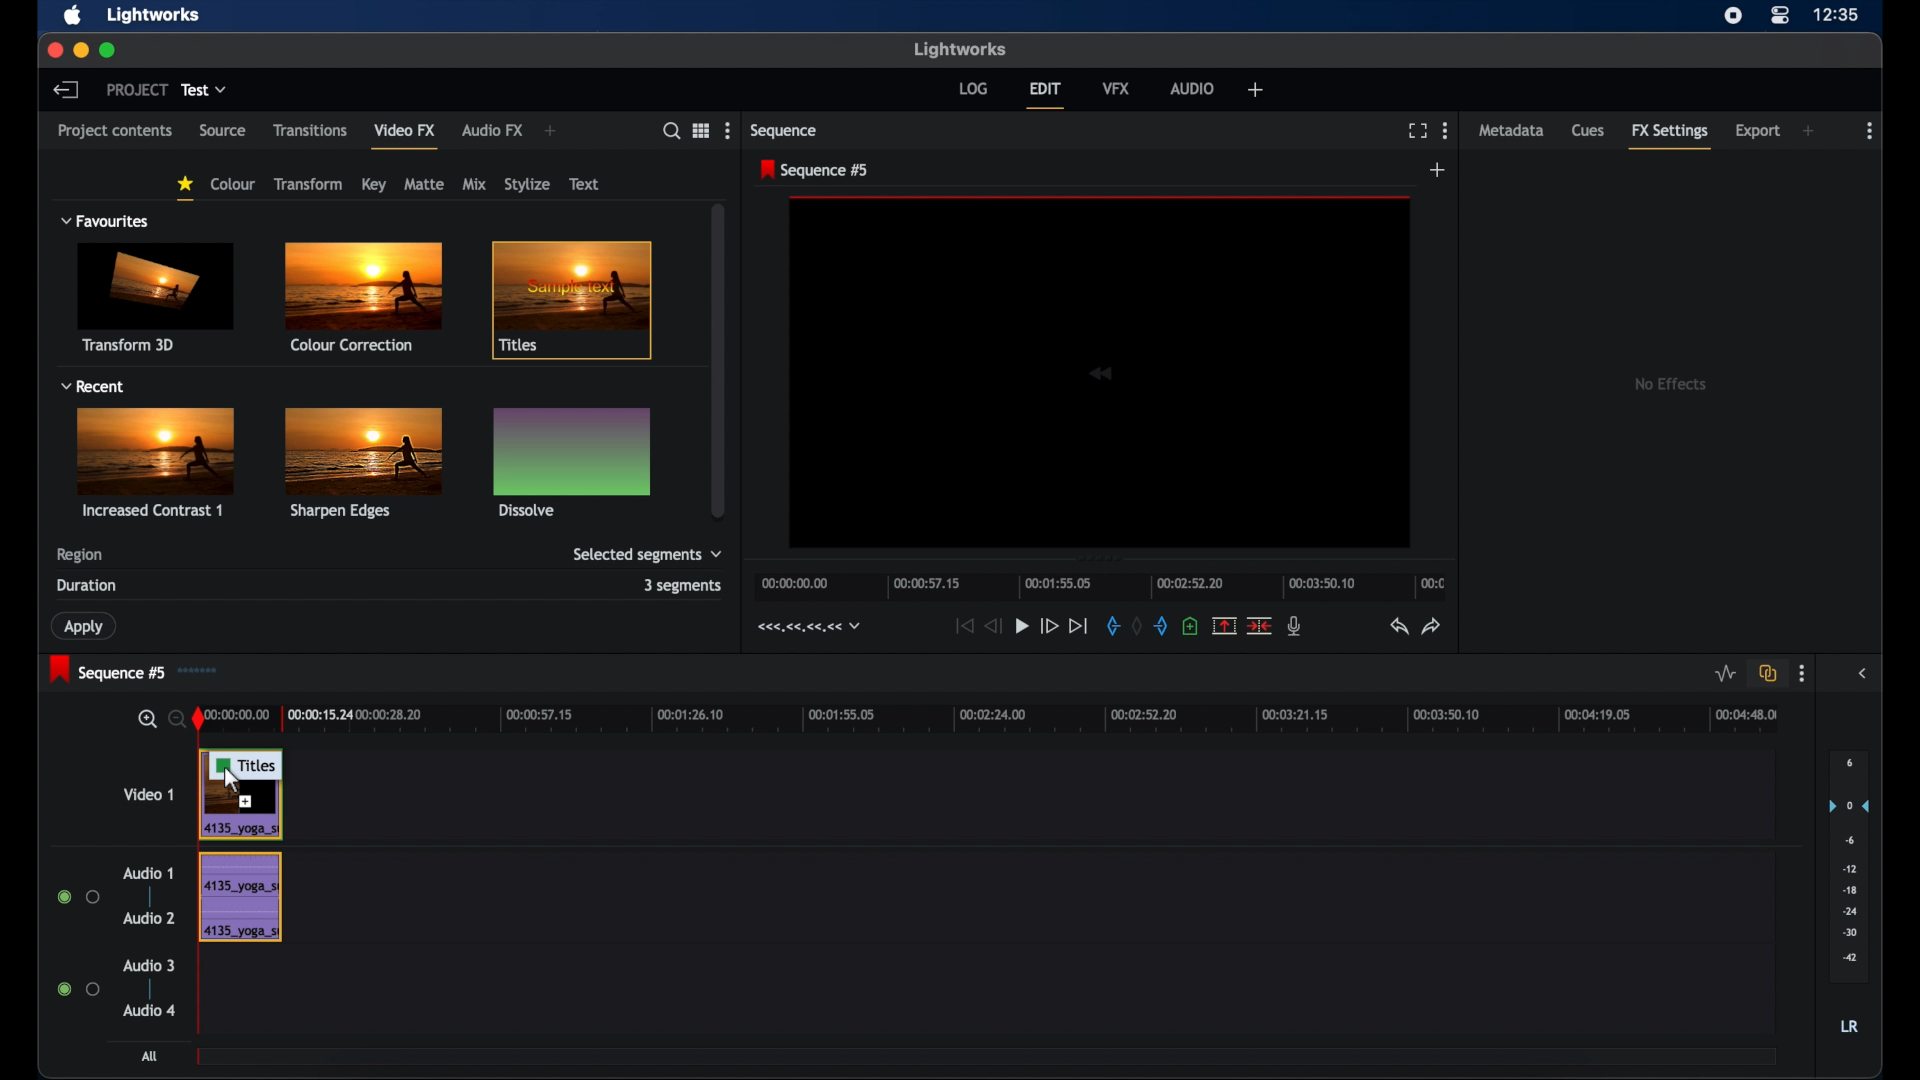 This screenshot has width=1920, height=1080. What do you see at coordinates (1849, 868) in the screenshot?
I see `audio output level` at bounding box center [1849, 868].